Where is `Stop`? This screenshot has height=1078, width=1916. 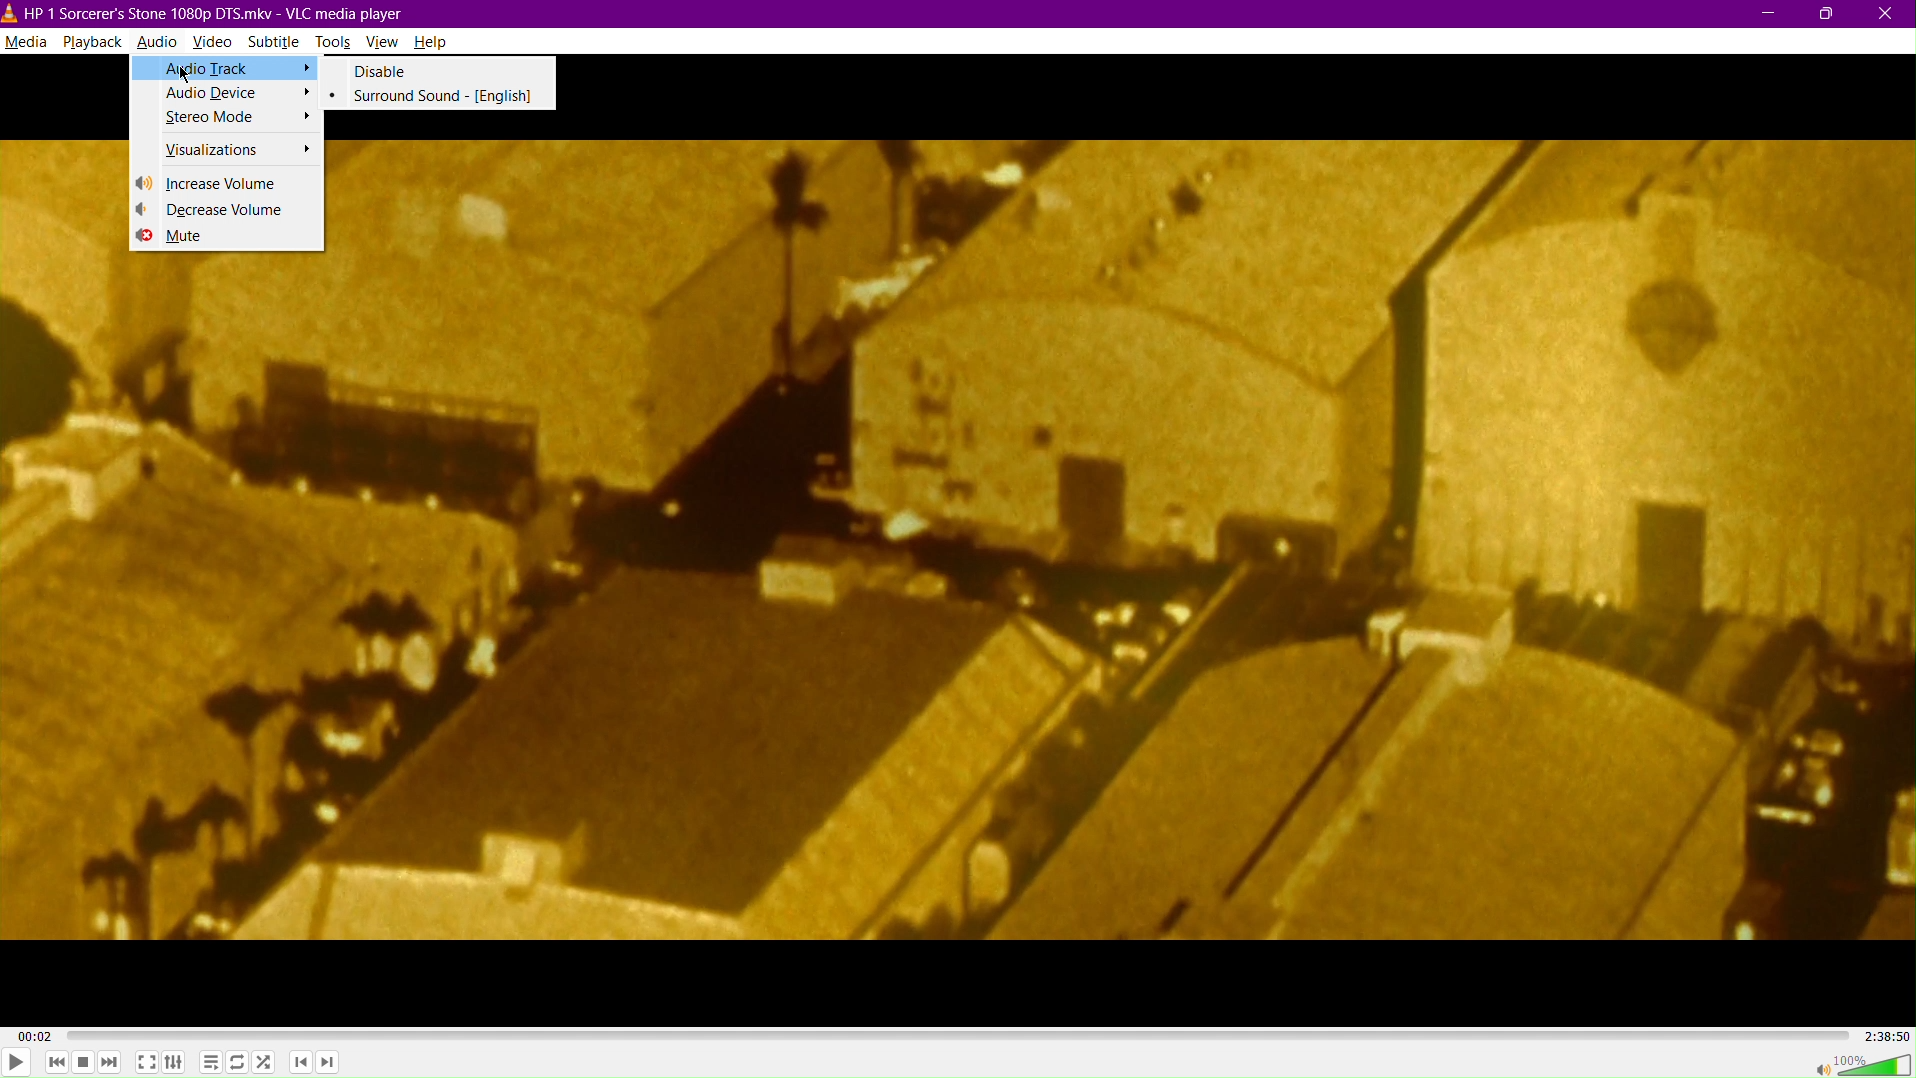
Stop is located at coordinates (83, 1063).